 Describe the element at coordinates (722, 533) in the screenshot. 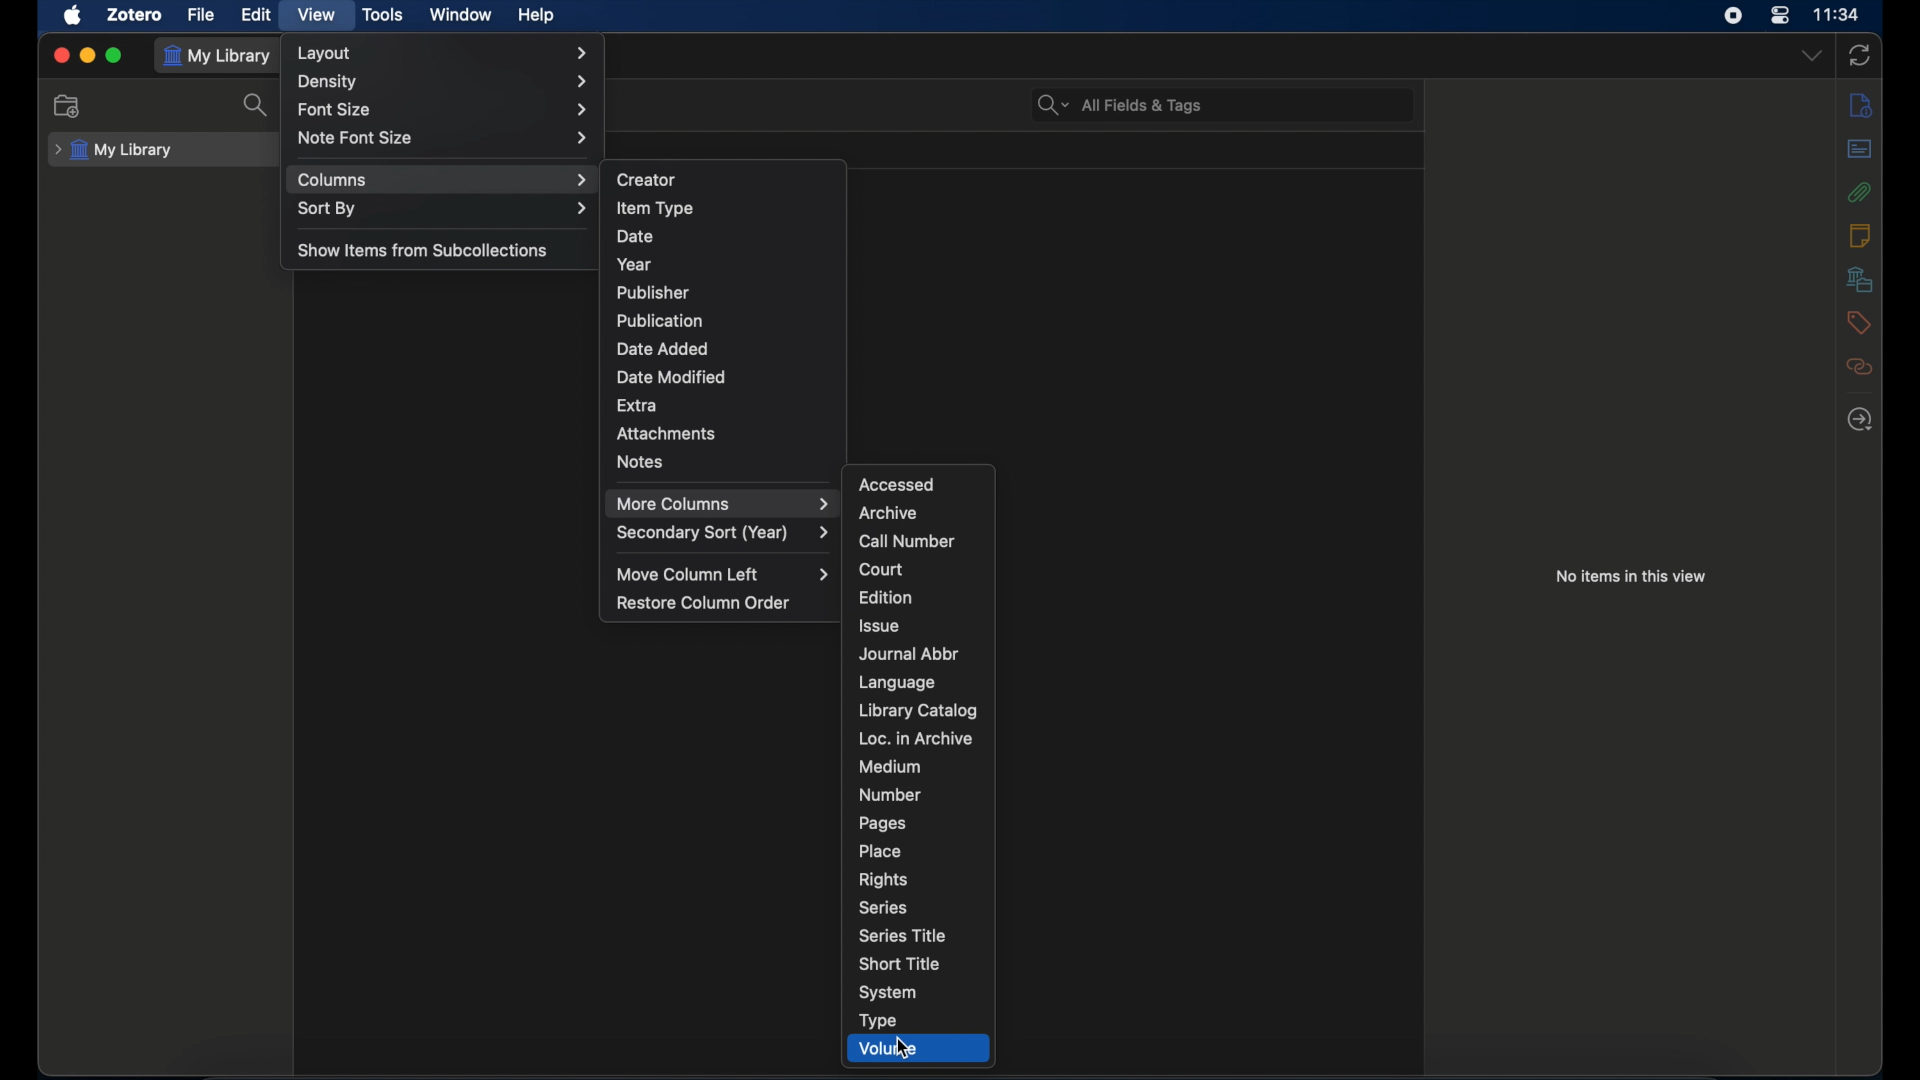

I see `secondary sort` at that location.